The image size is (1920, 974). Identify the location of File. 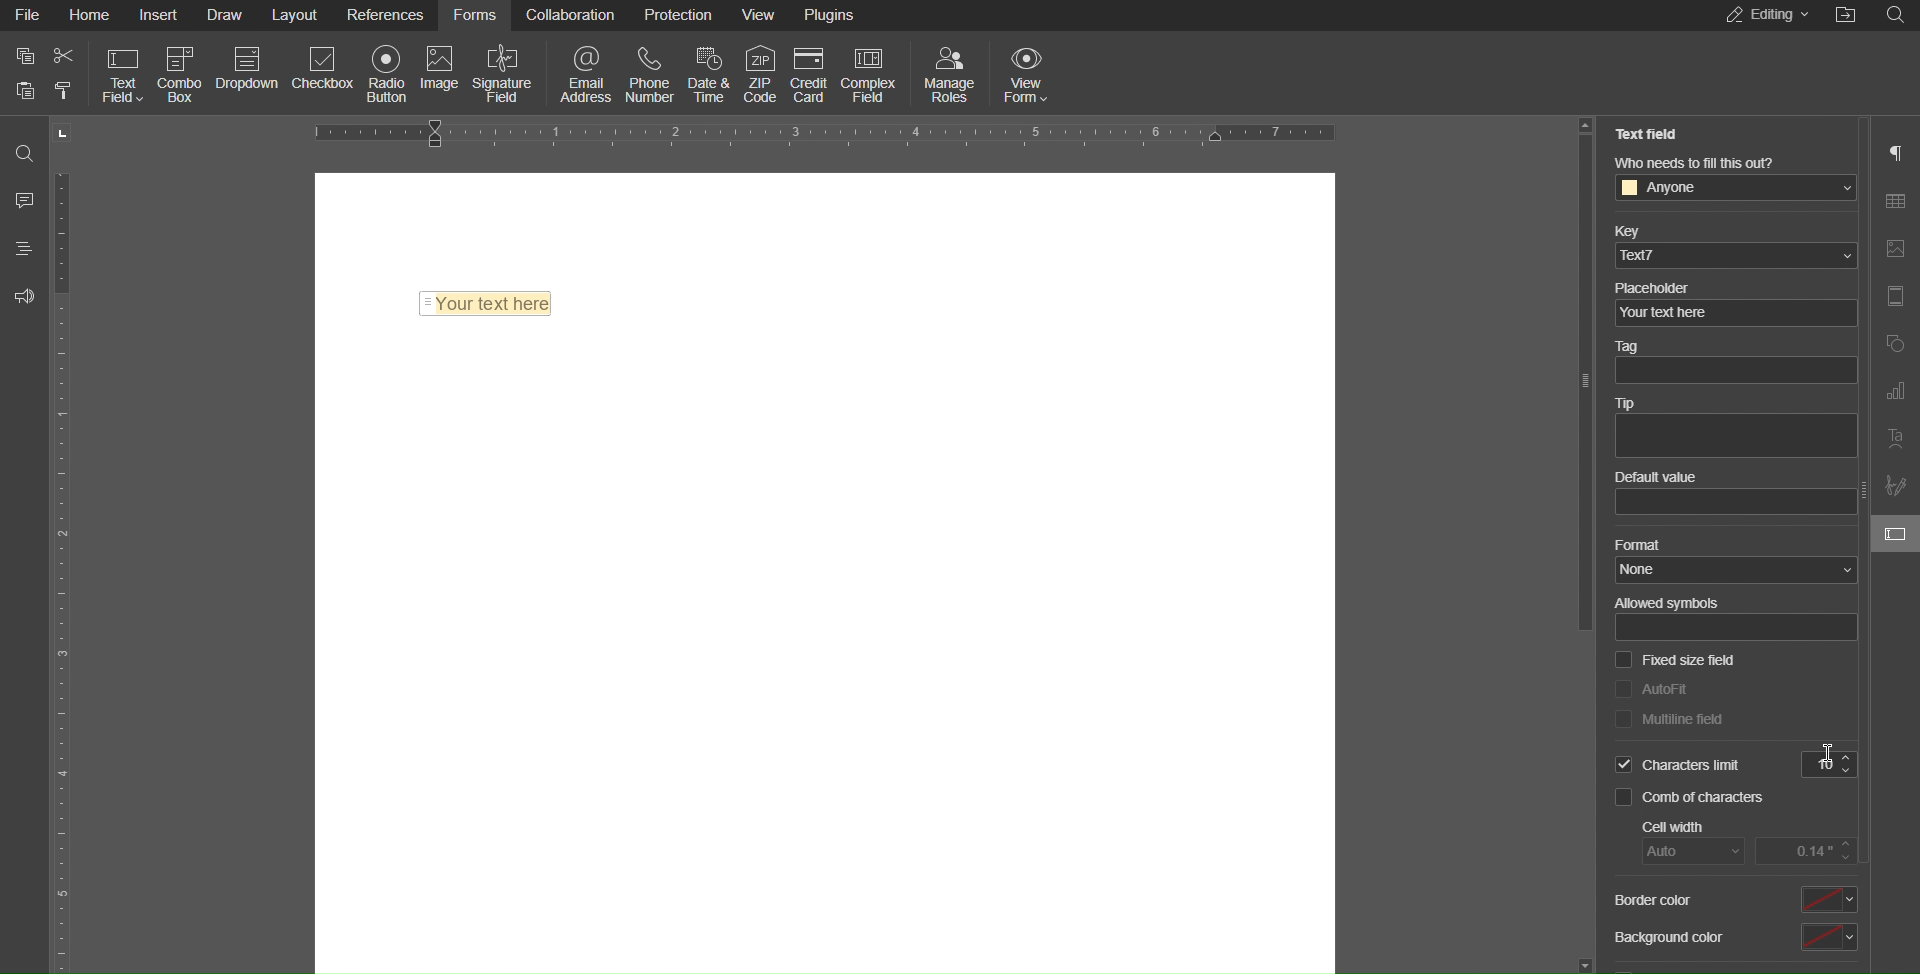
(25, 15).